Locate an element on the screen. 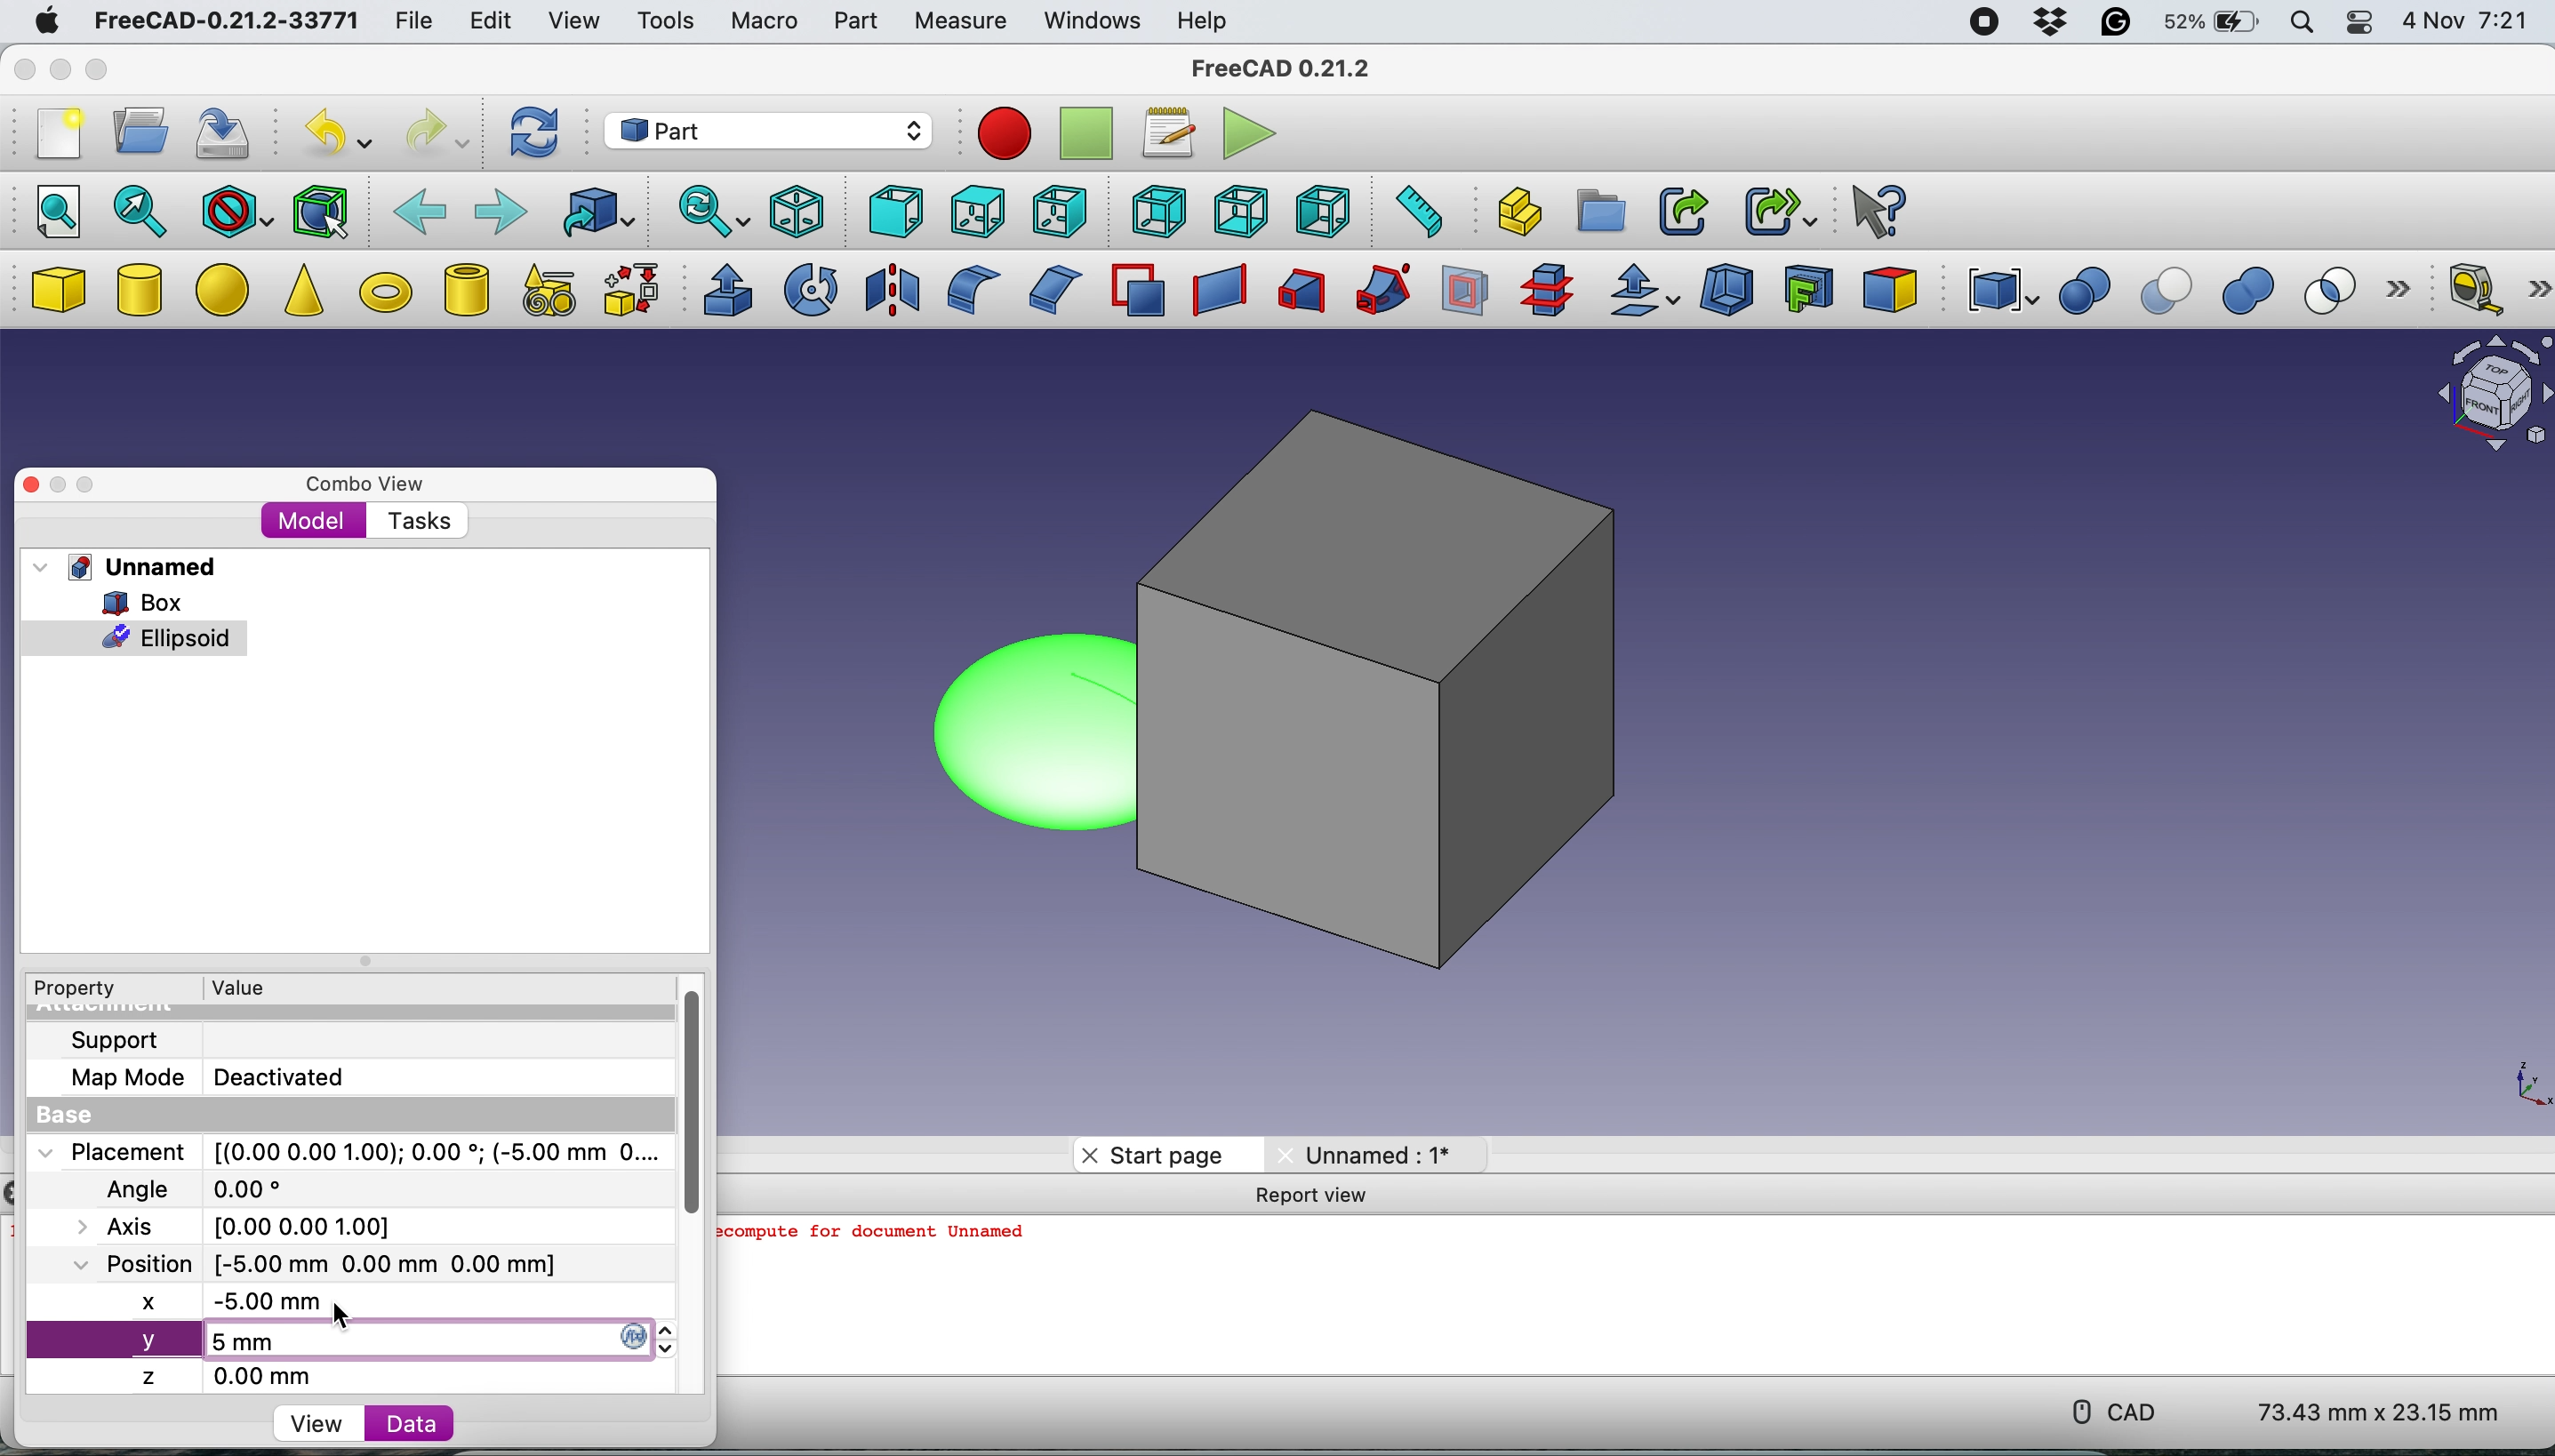  edit is located at coordinates (485, 22).